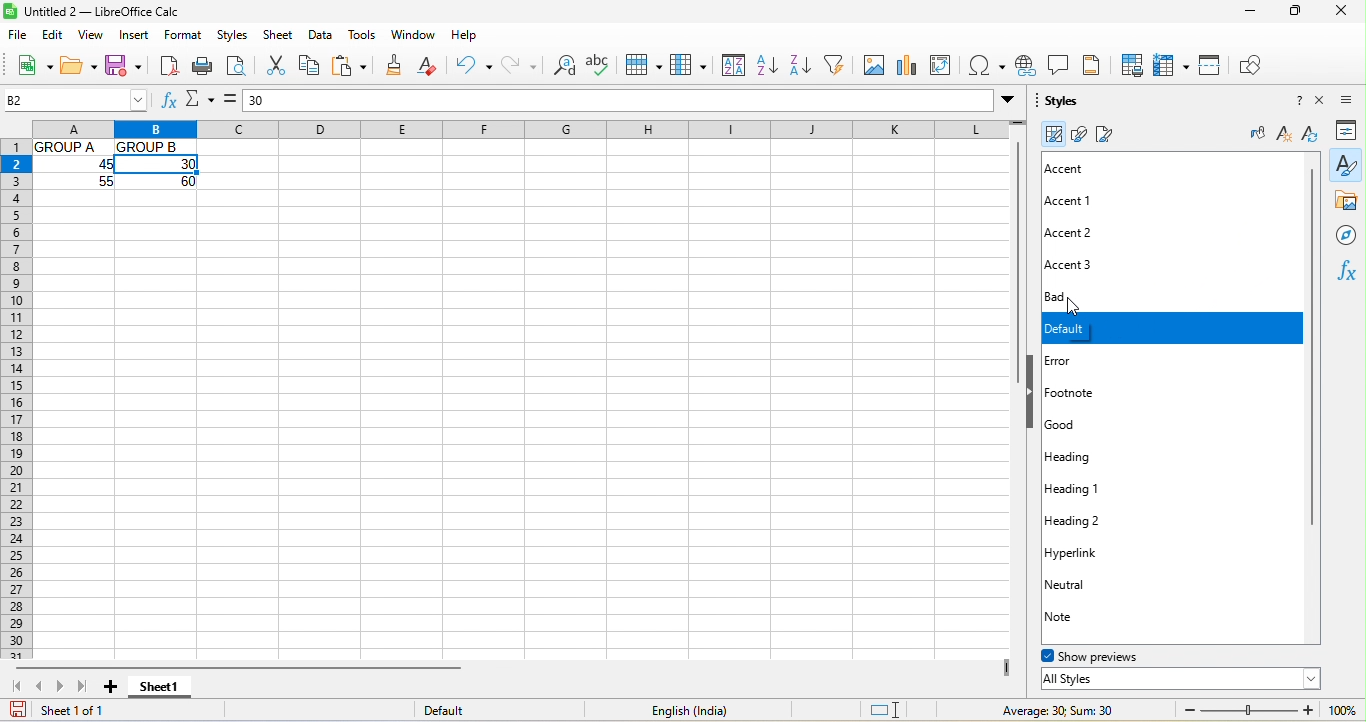 The height and width of the screenshot is (722, 1366). Describe the element at coordinates (1098, 64) in the screenshot. I see `header and footers` at that location.